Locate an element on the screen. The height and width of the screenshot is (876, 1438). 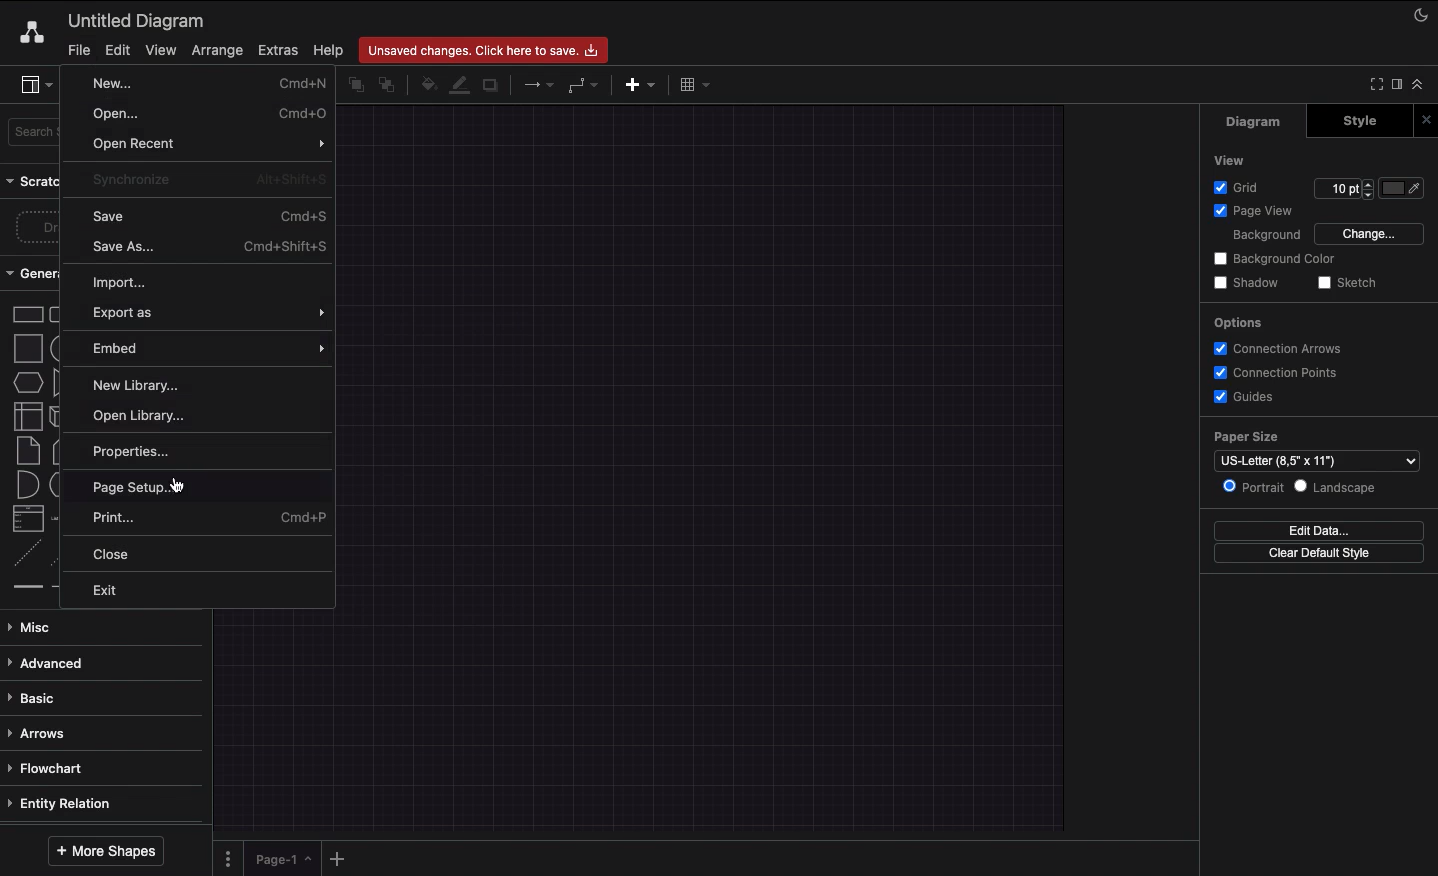
Fill color is located at coordinates (427, 87).